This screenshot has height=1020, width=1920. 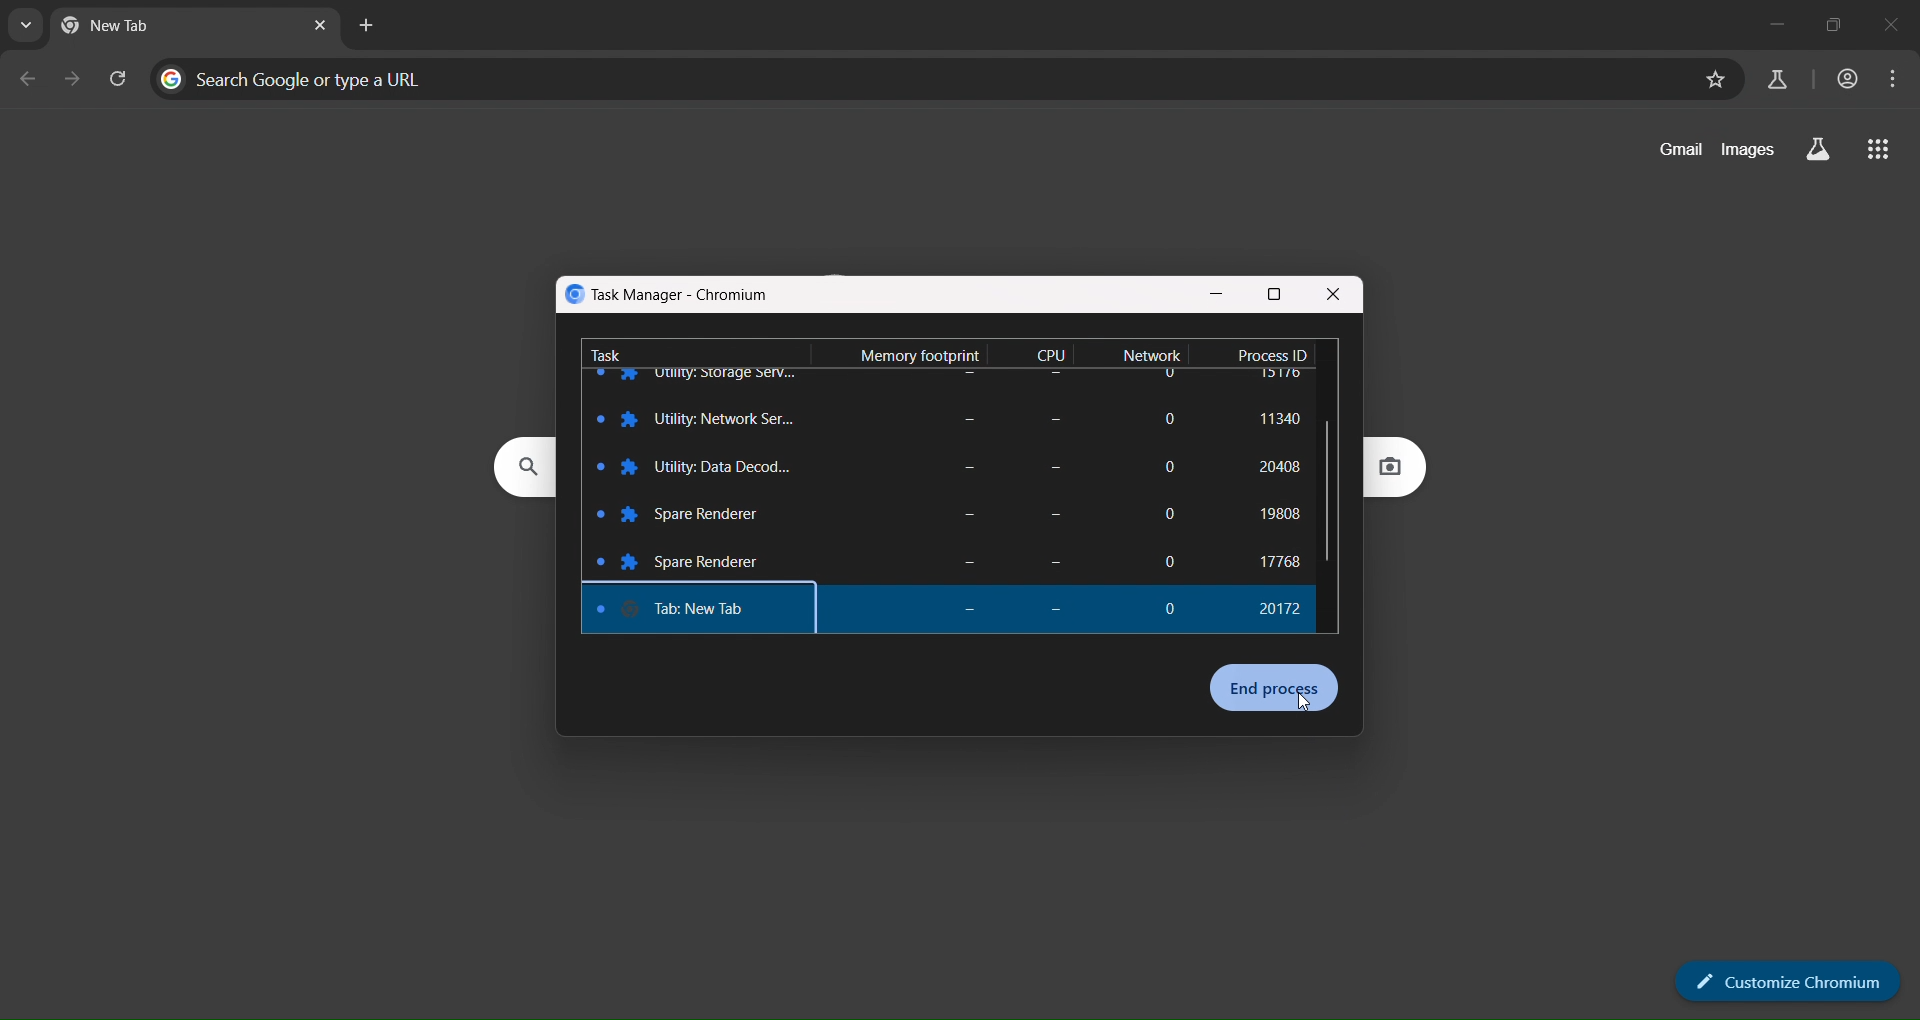 What do you see at coordinates (1877, 152) in the screenshot?
I see `google apps` at bounding box center [1877, 152].